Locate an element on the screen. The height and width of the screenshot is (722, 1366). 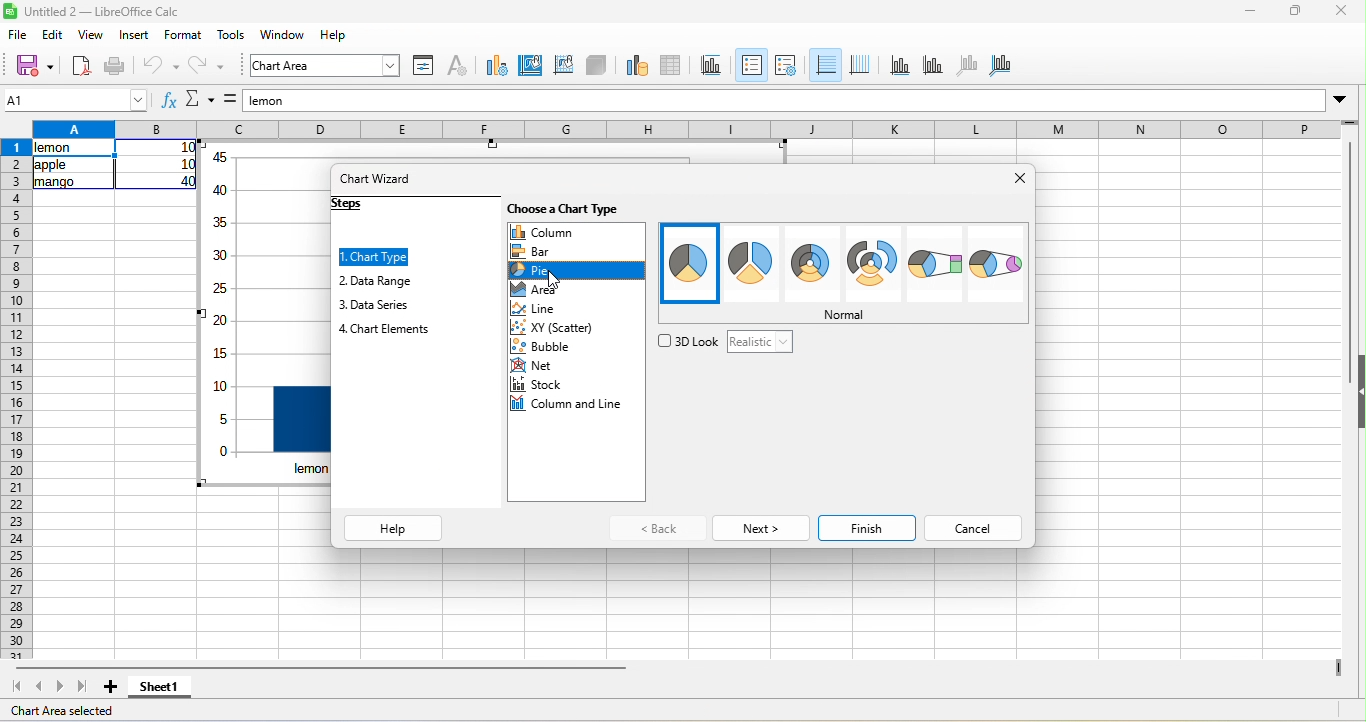
chart area is located at coordinates (325, 66).